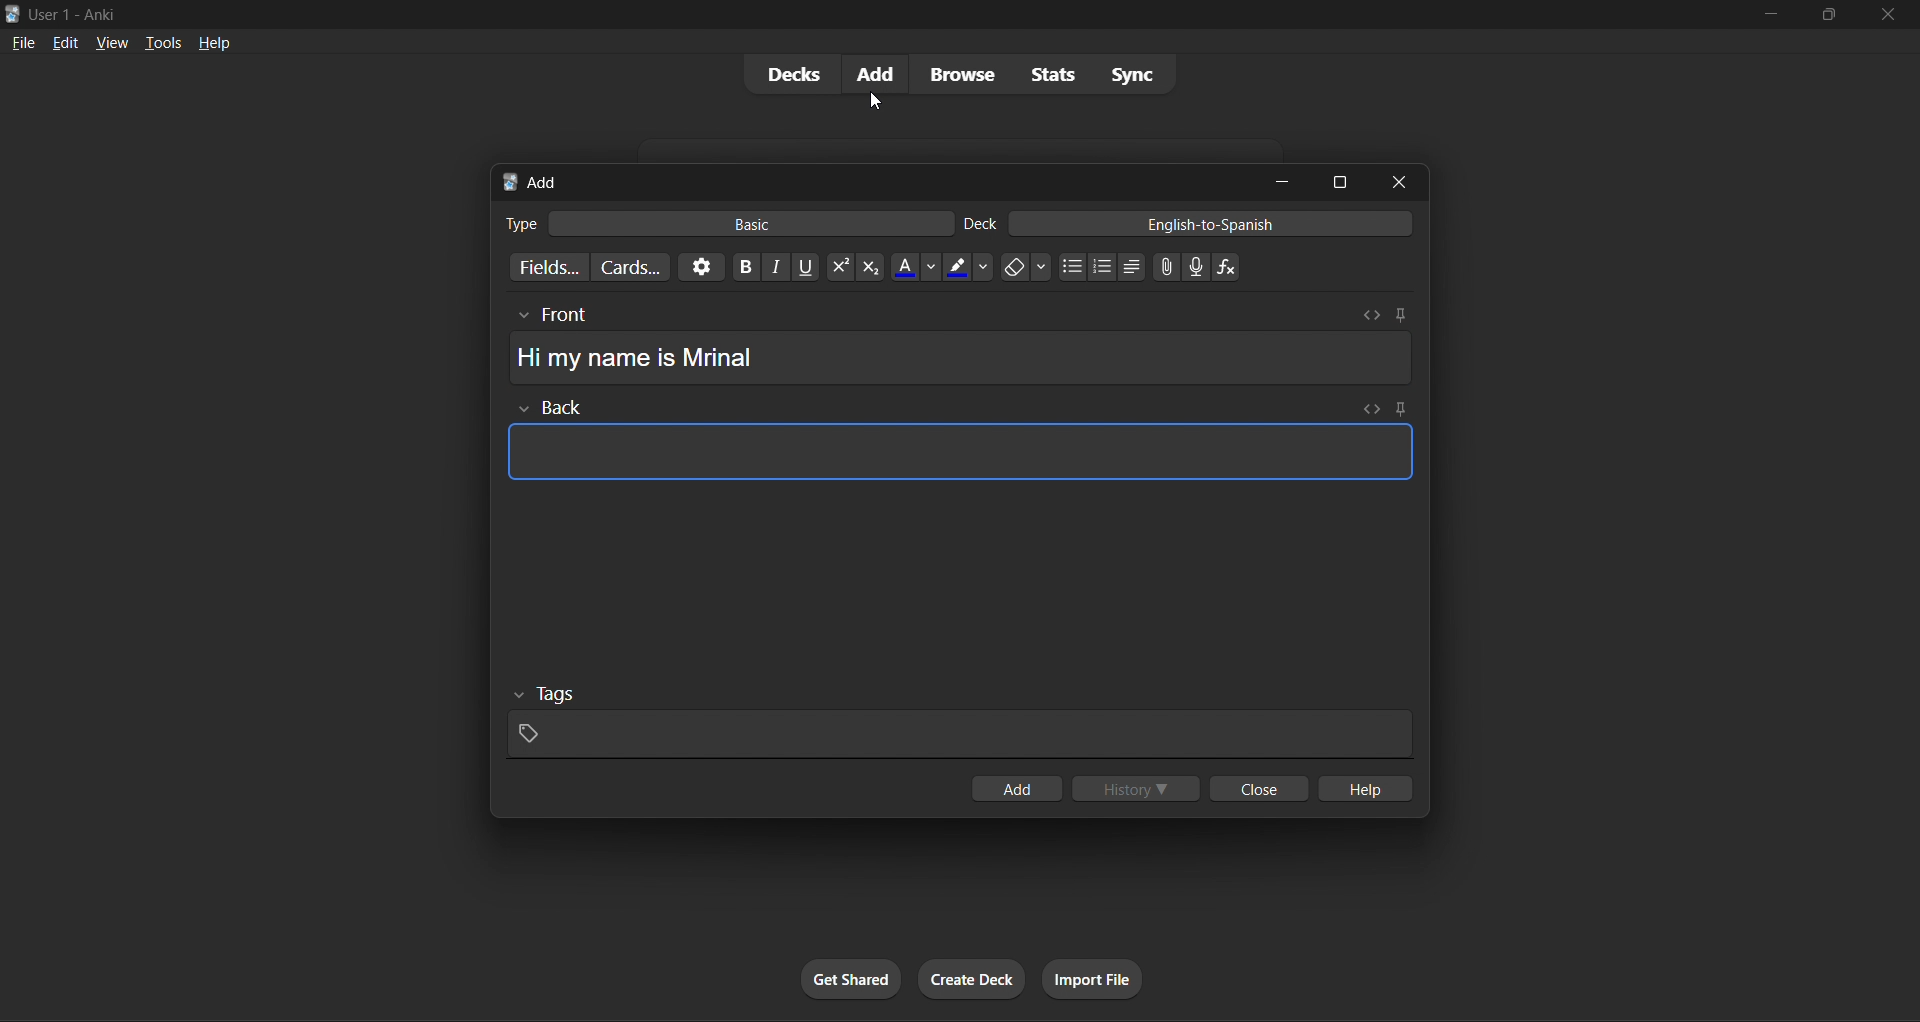  I want to click on english-to-spanish deck, so click(1189, 226).